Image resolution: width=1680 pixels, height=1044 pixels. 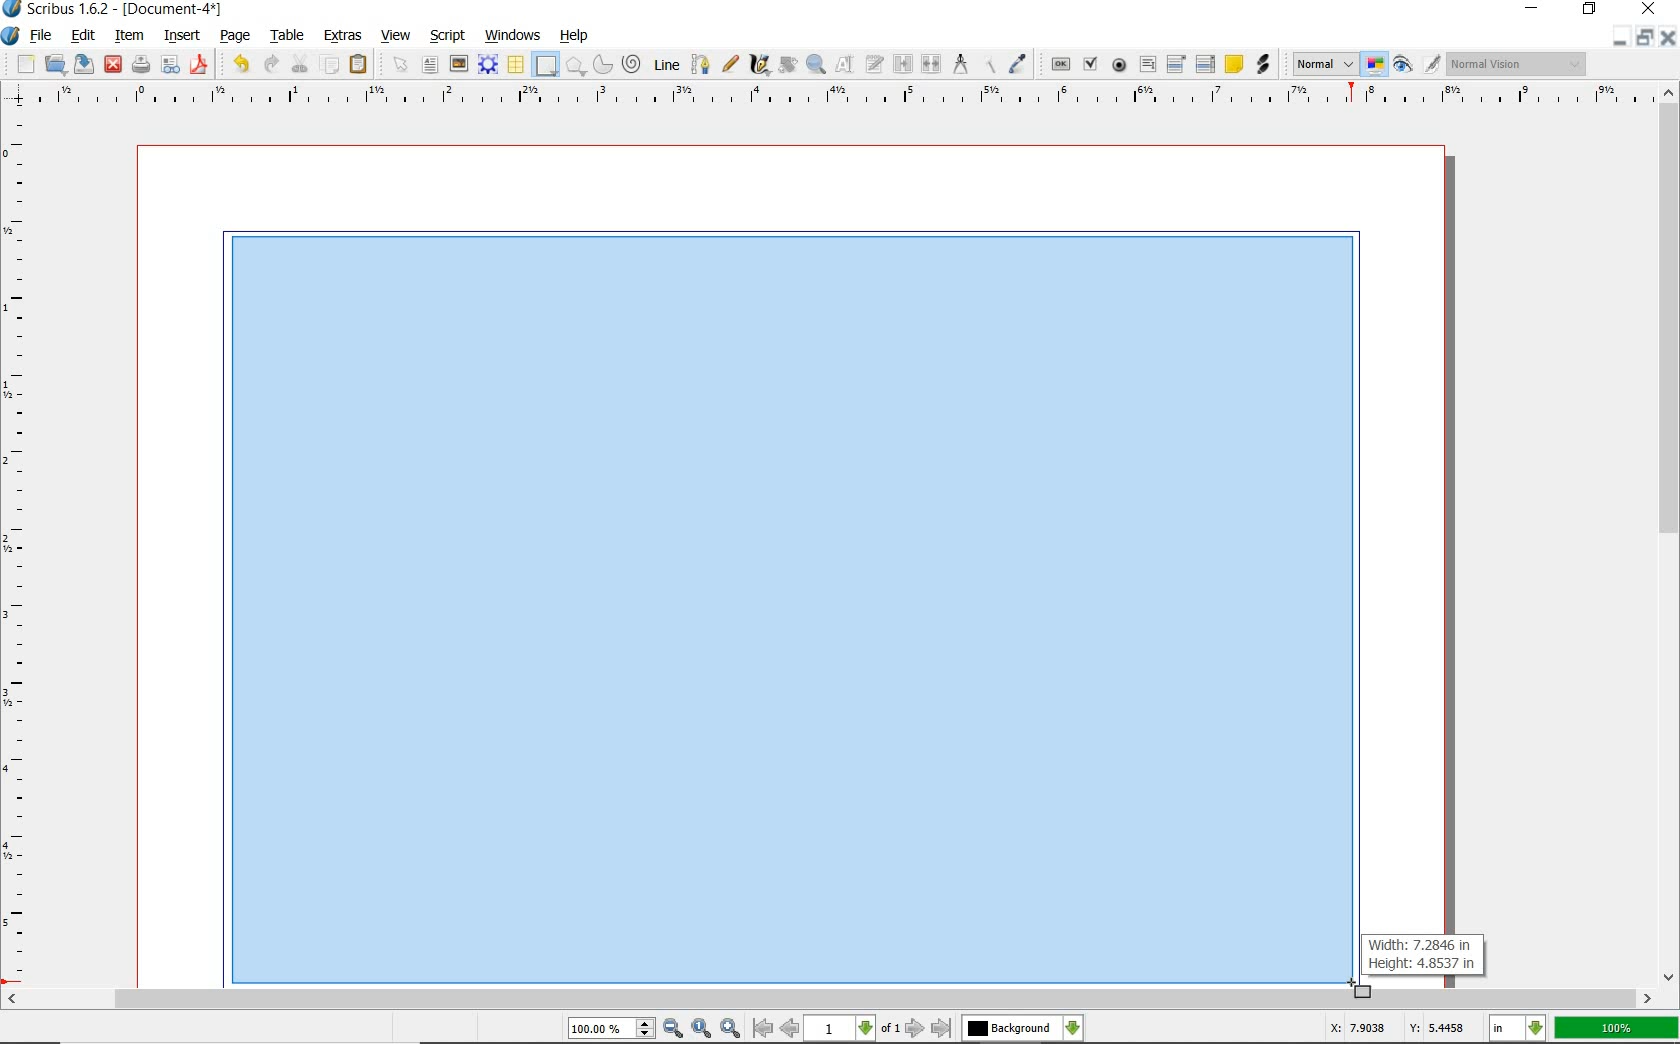 What do you see at coordinates (703, 1028) in the screenshot?
I see `zoom to 100%` at bounding box center [703, 1028].